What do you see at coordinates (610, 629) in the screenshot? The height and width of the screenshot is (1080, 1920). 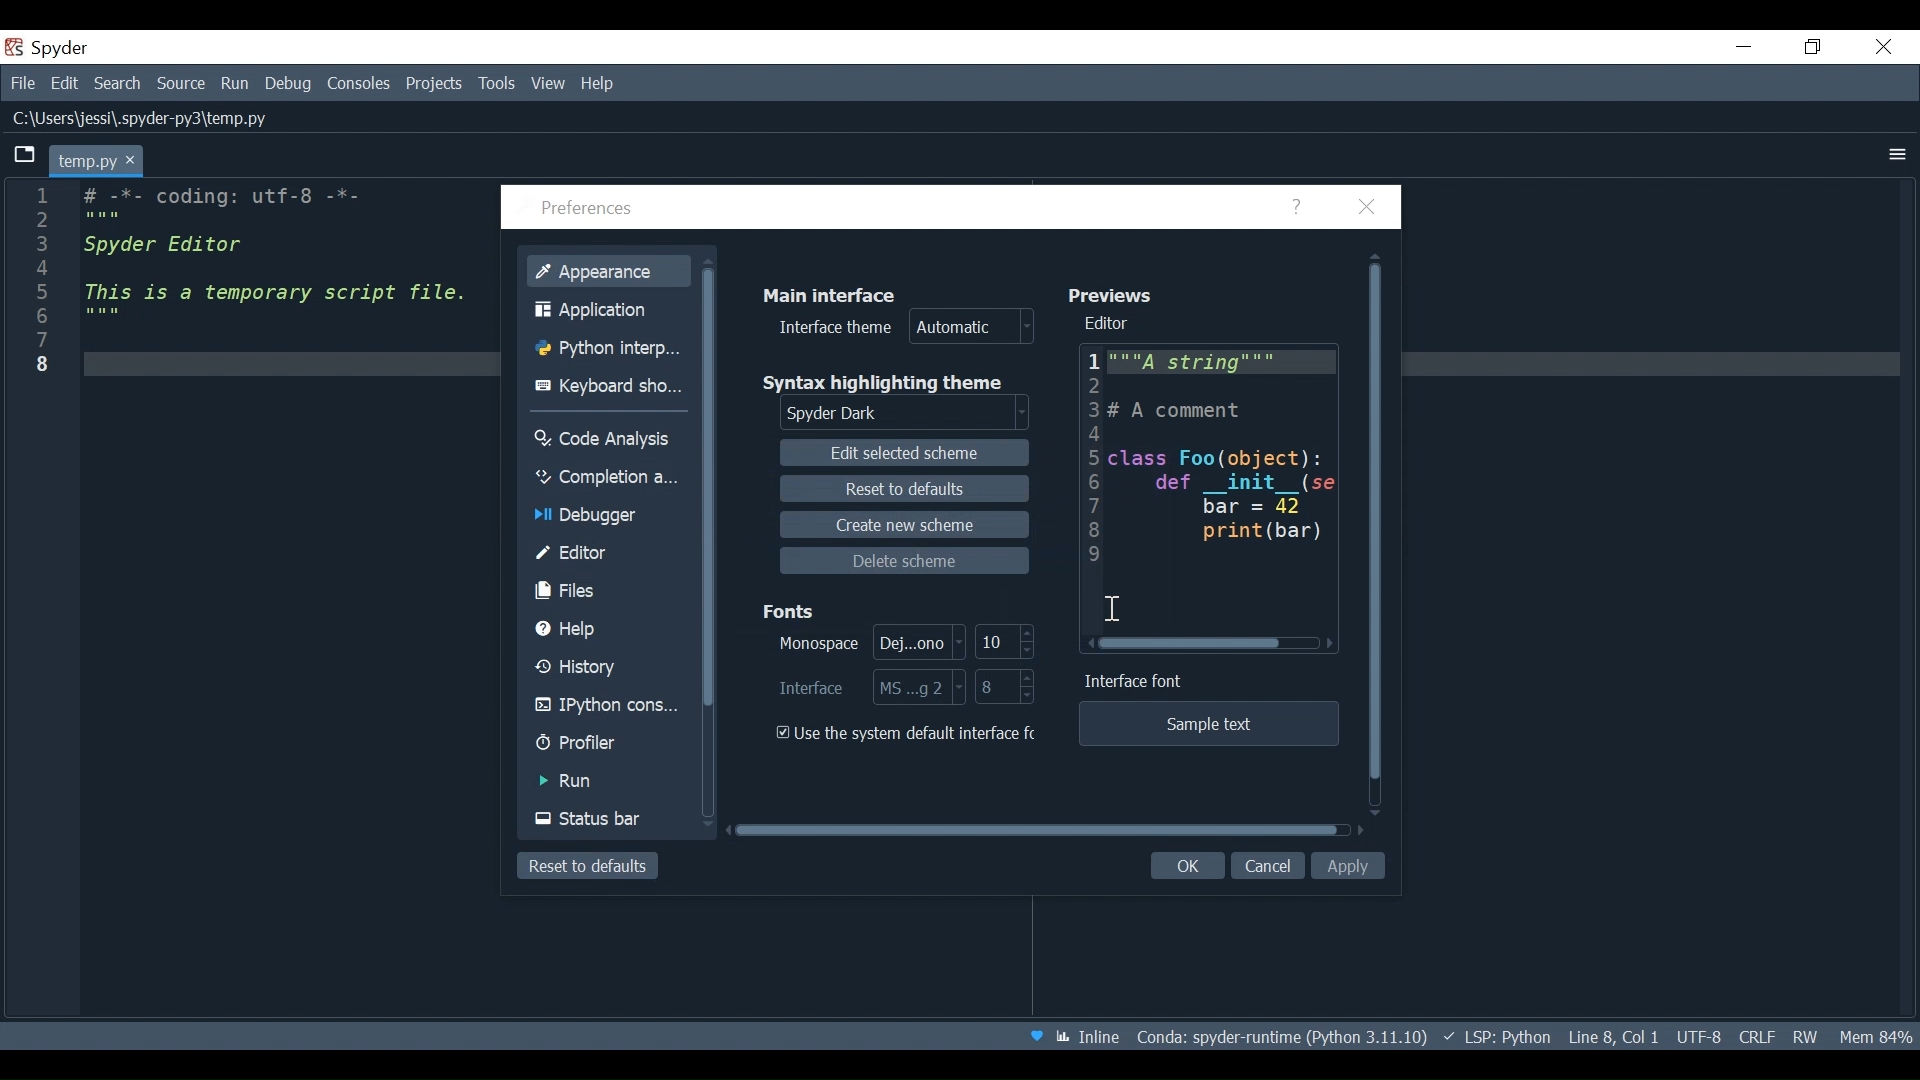 I see `Help` at bounding box center [610, 629].